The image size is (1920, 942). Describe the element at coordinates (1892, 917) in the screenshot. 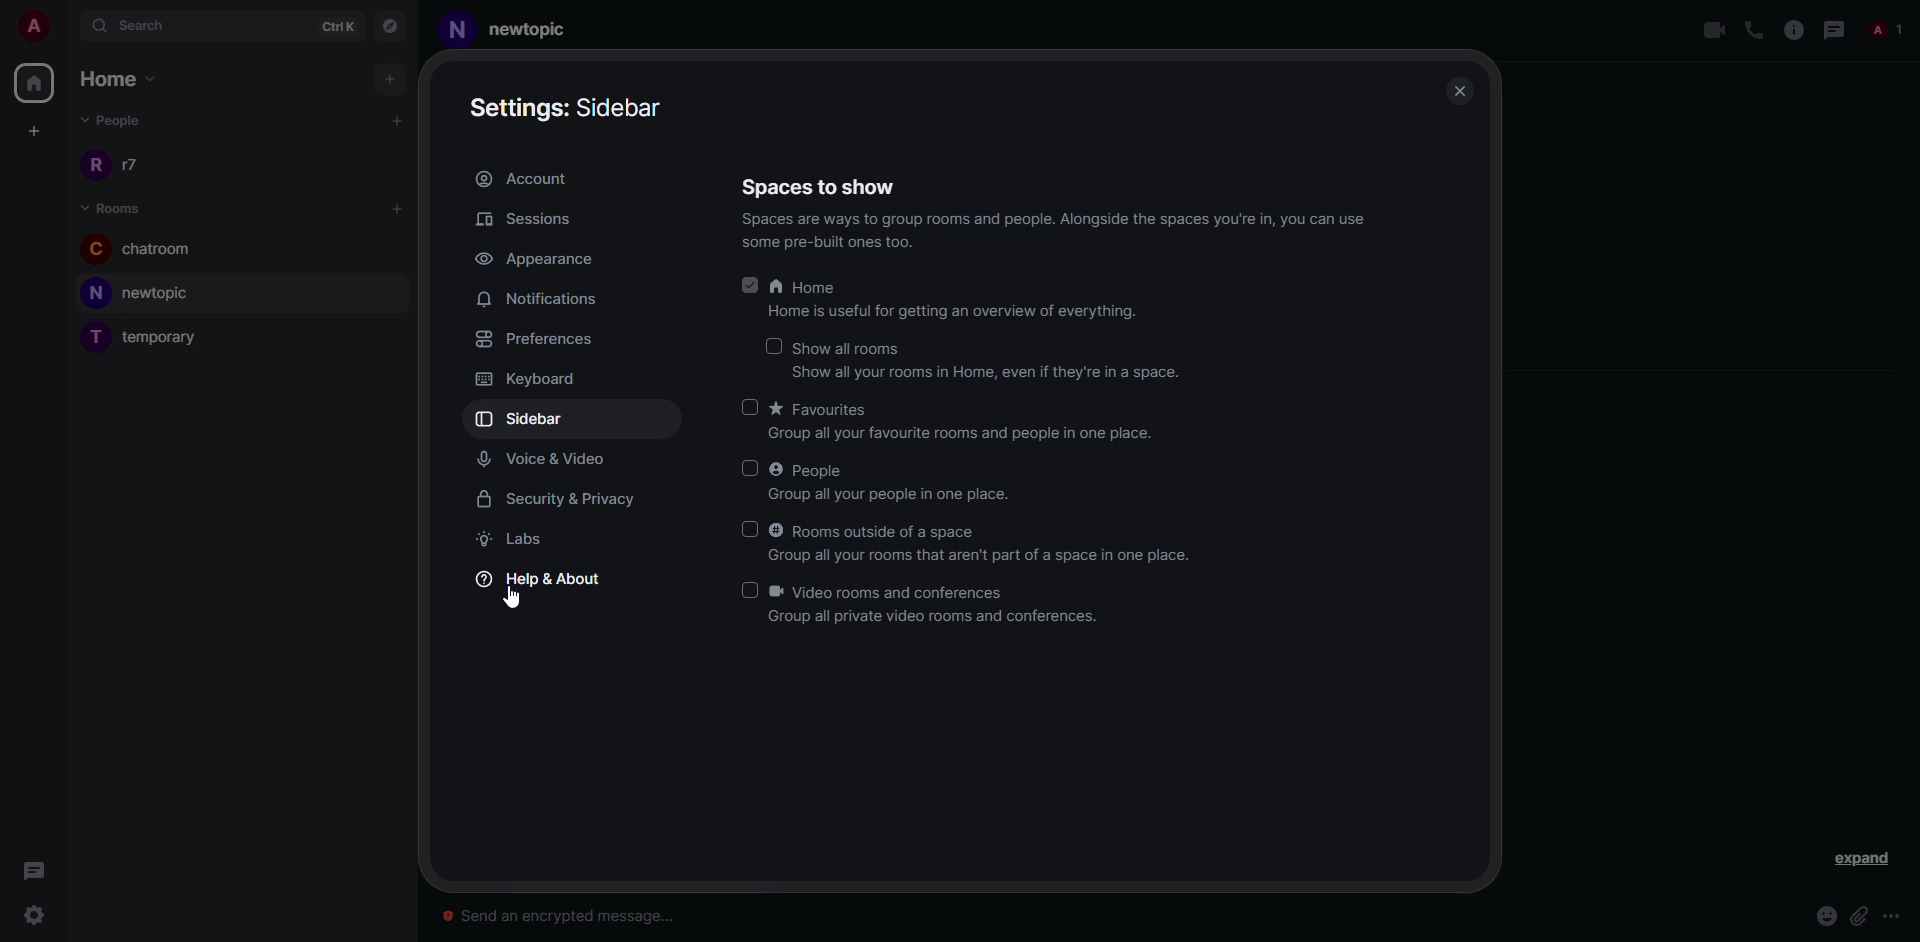

I see `more` at that location.